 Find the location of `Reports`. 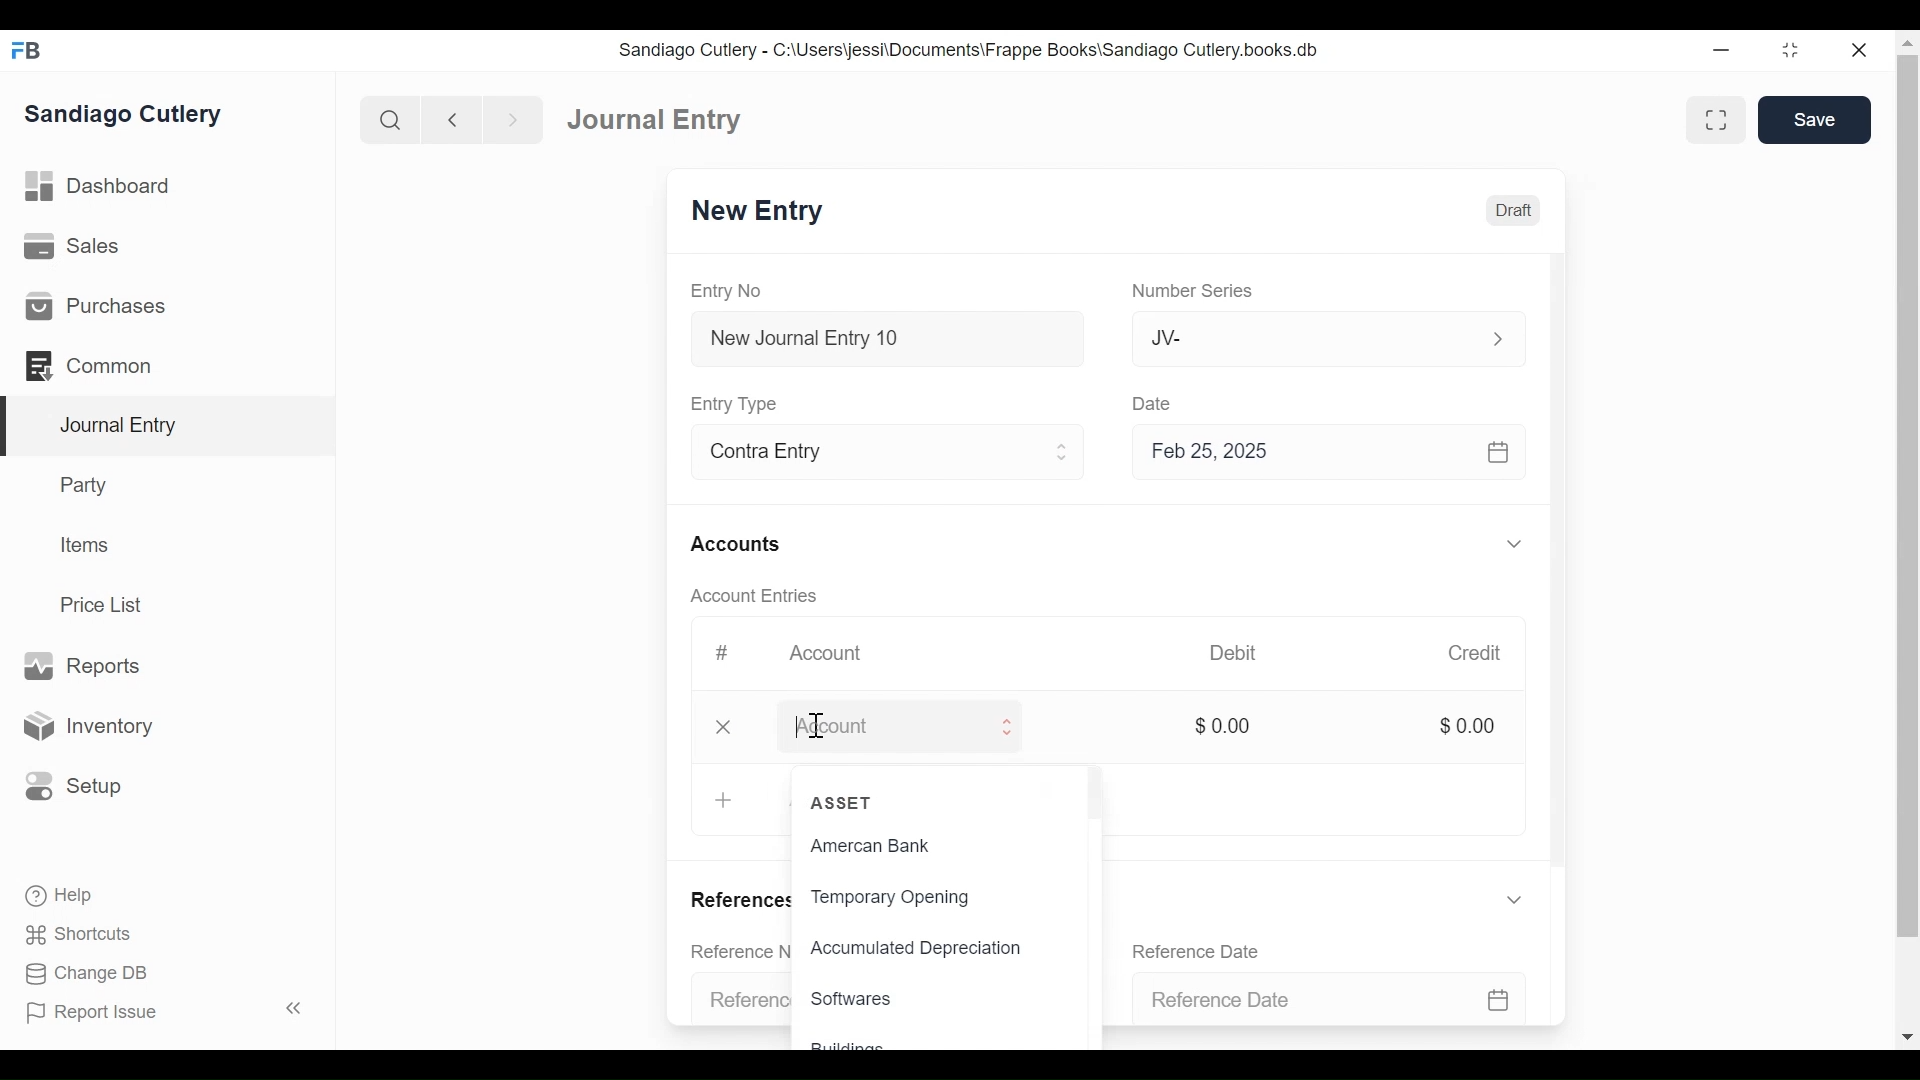

Reports is located at coordinates (80, 665).